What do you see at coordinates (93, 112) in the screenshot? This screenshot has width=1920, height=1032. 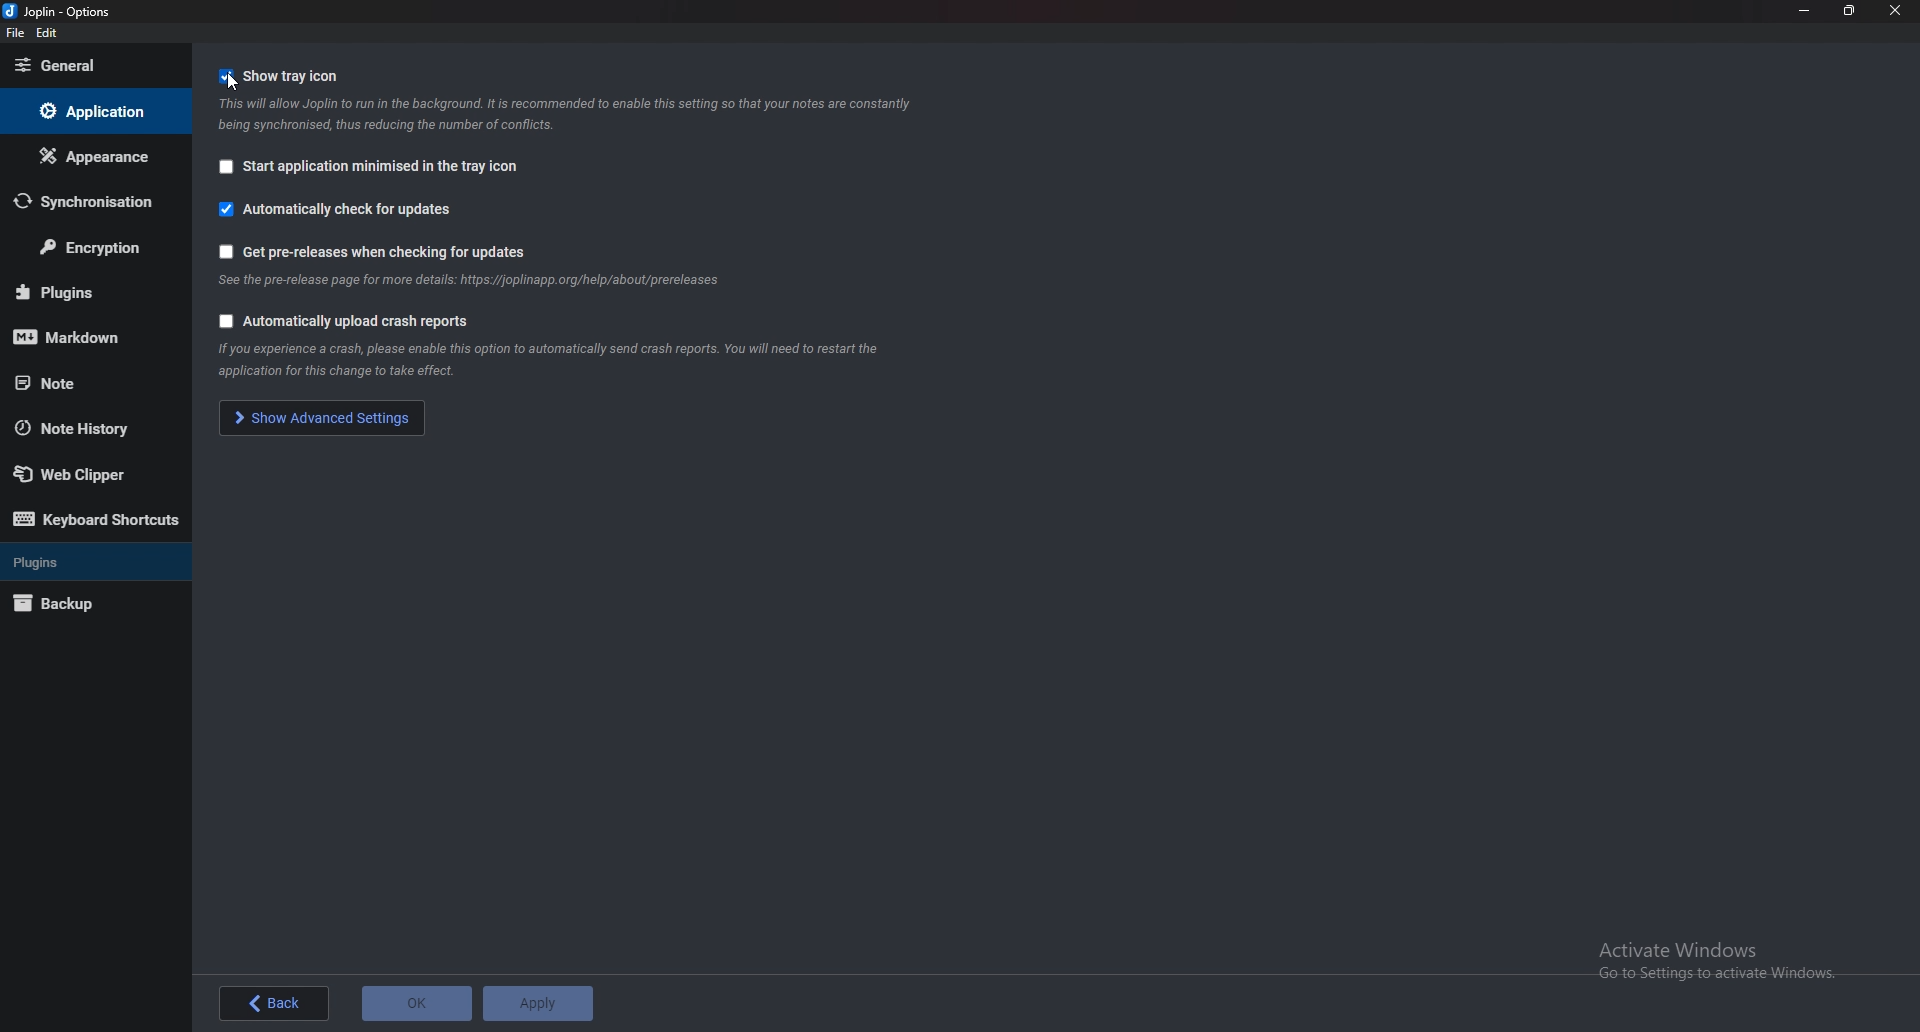 I see `Application` at bounding box center [93, 112].